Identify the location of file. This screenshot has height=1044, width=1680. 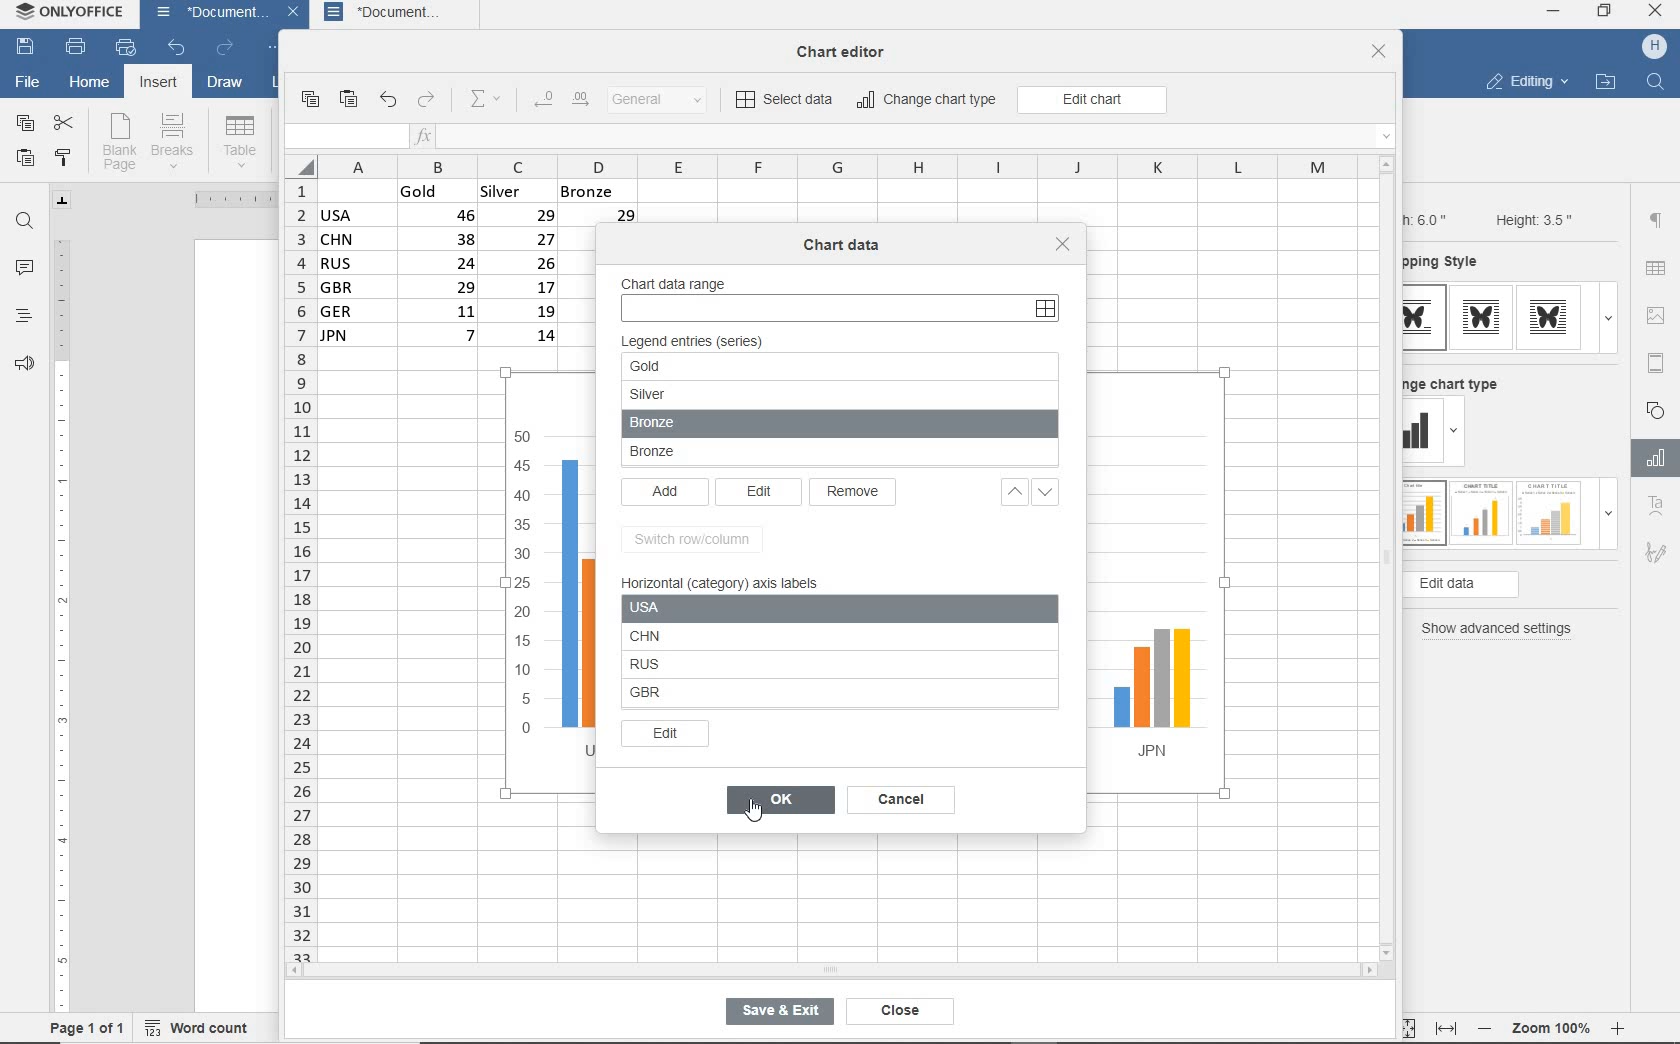
(26, 80).